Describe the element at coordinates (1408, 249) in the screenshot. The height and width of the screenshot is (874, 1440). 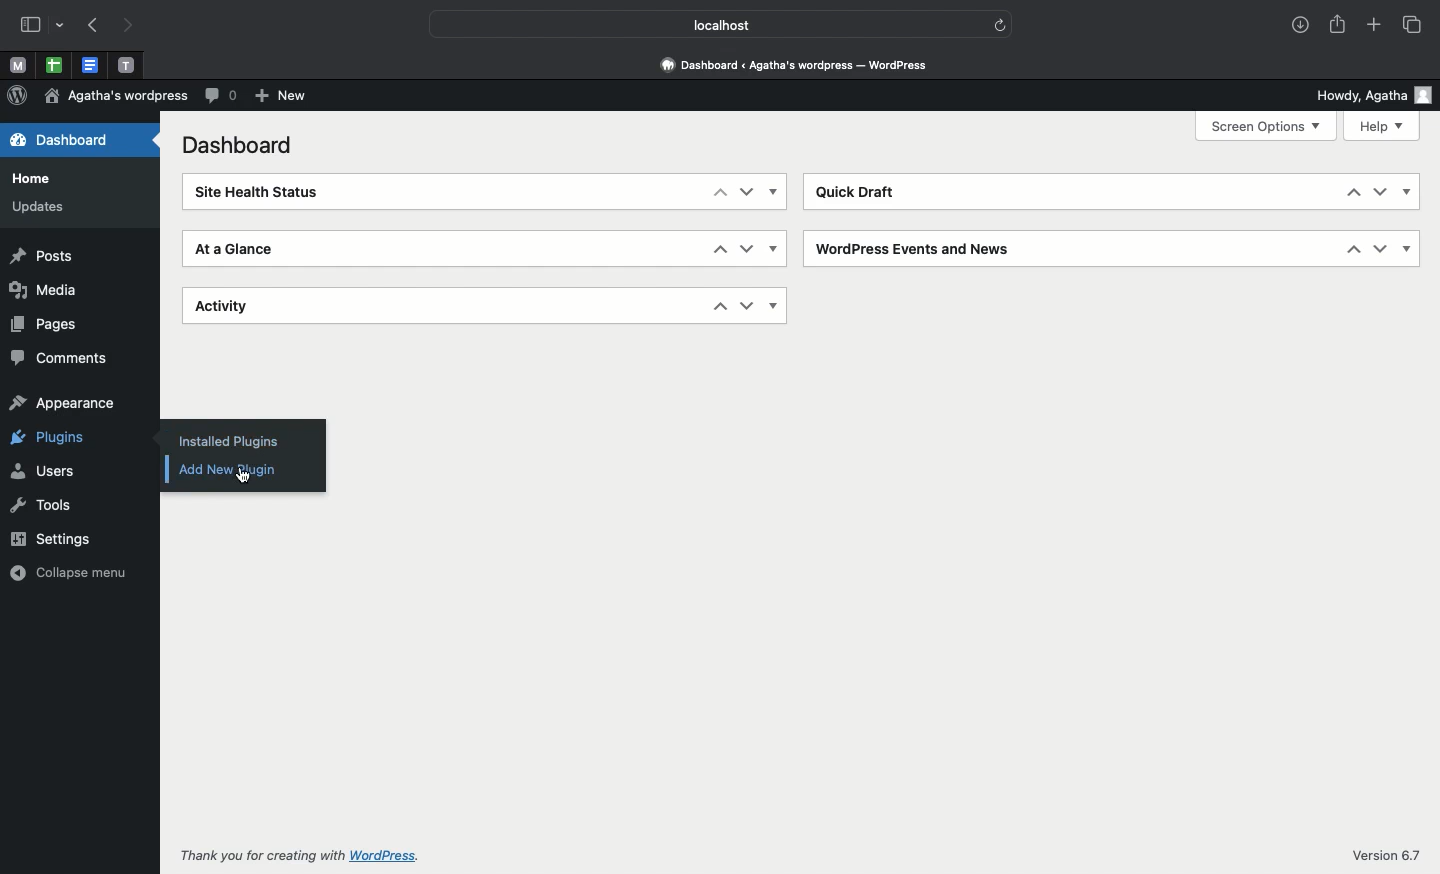
I see `Show` at that location.